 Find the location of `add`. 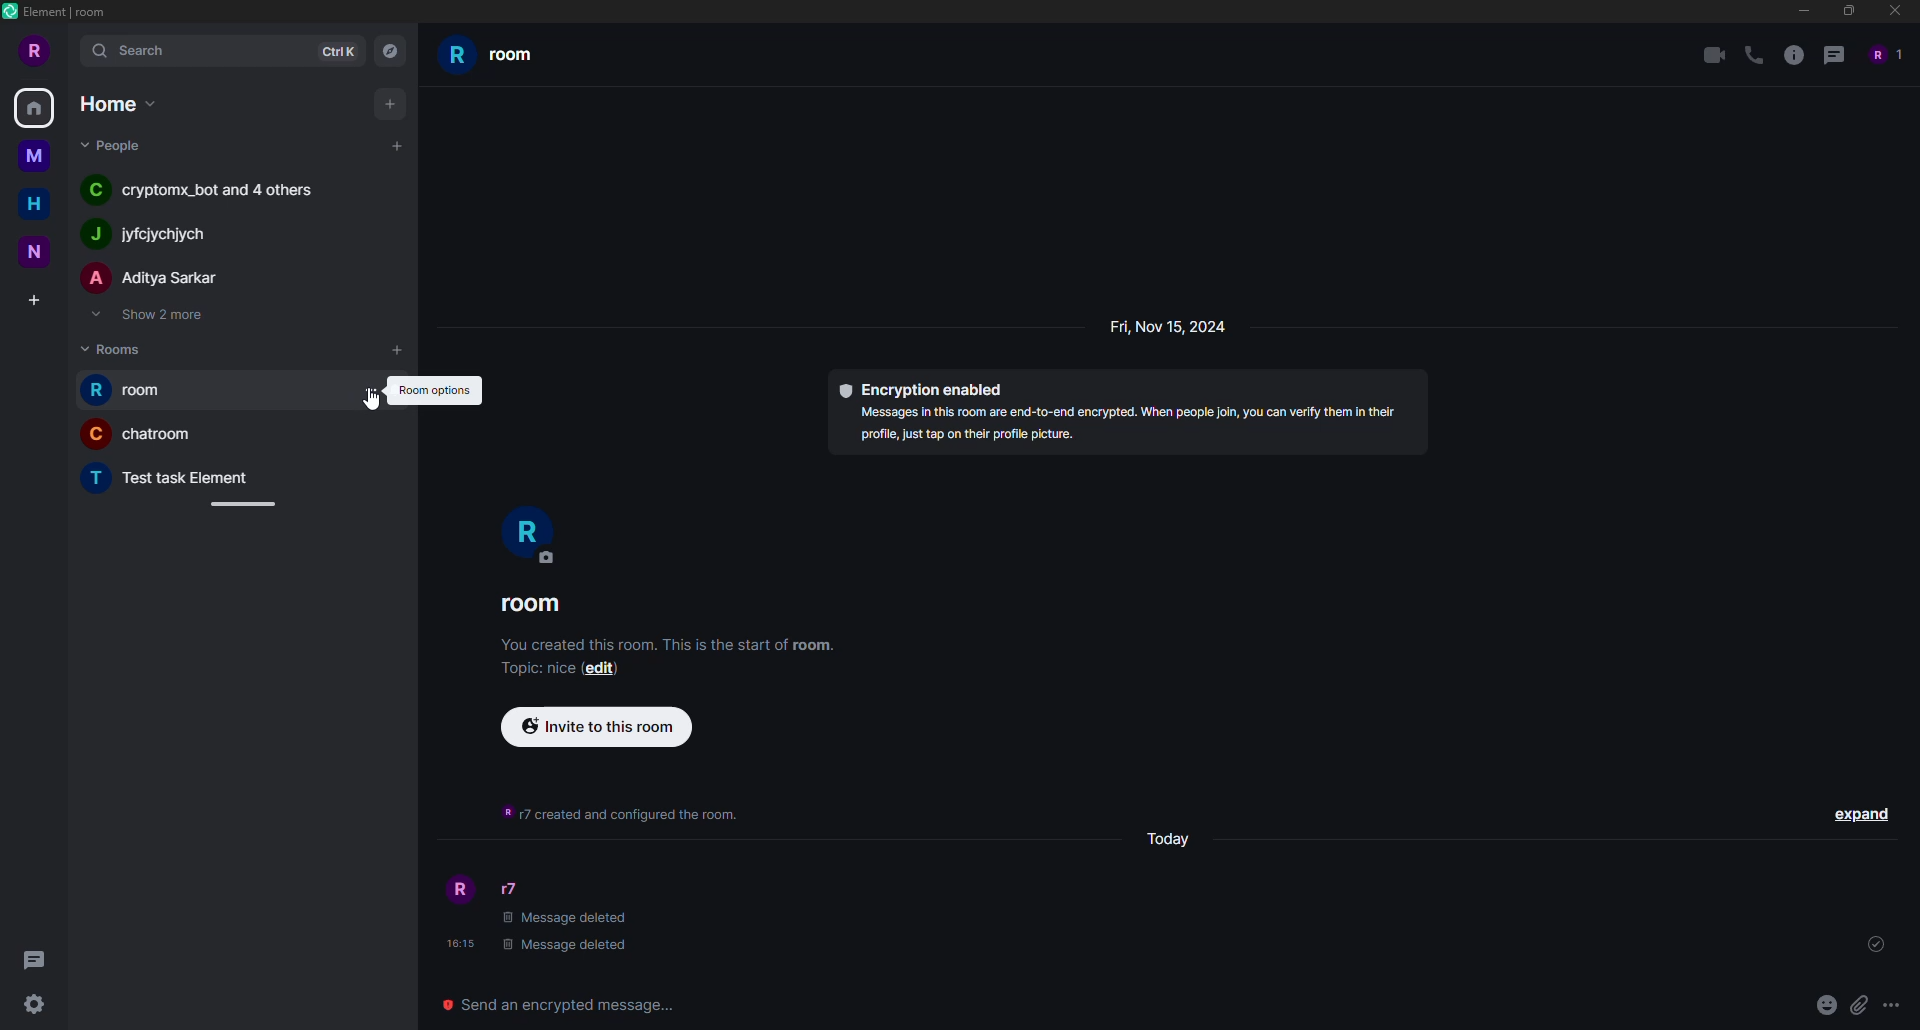

add is located at coordinates (390, 102).